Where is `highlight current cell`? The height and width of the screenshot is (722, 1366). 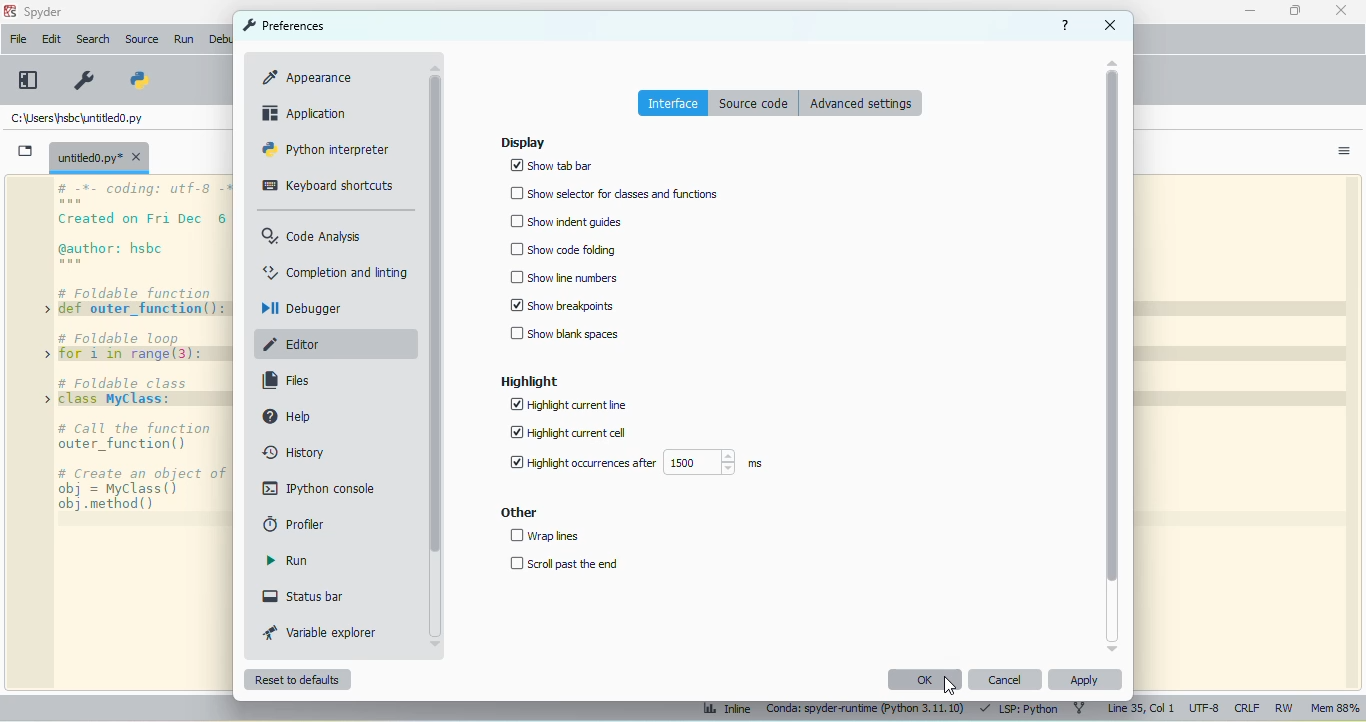
highlight current cell is located at coordinates (570, 433).